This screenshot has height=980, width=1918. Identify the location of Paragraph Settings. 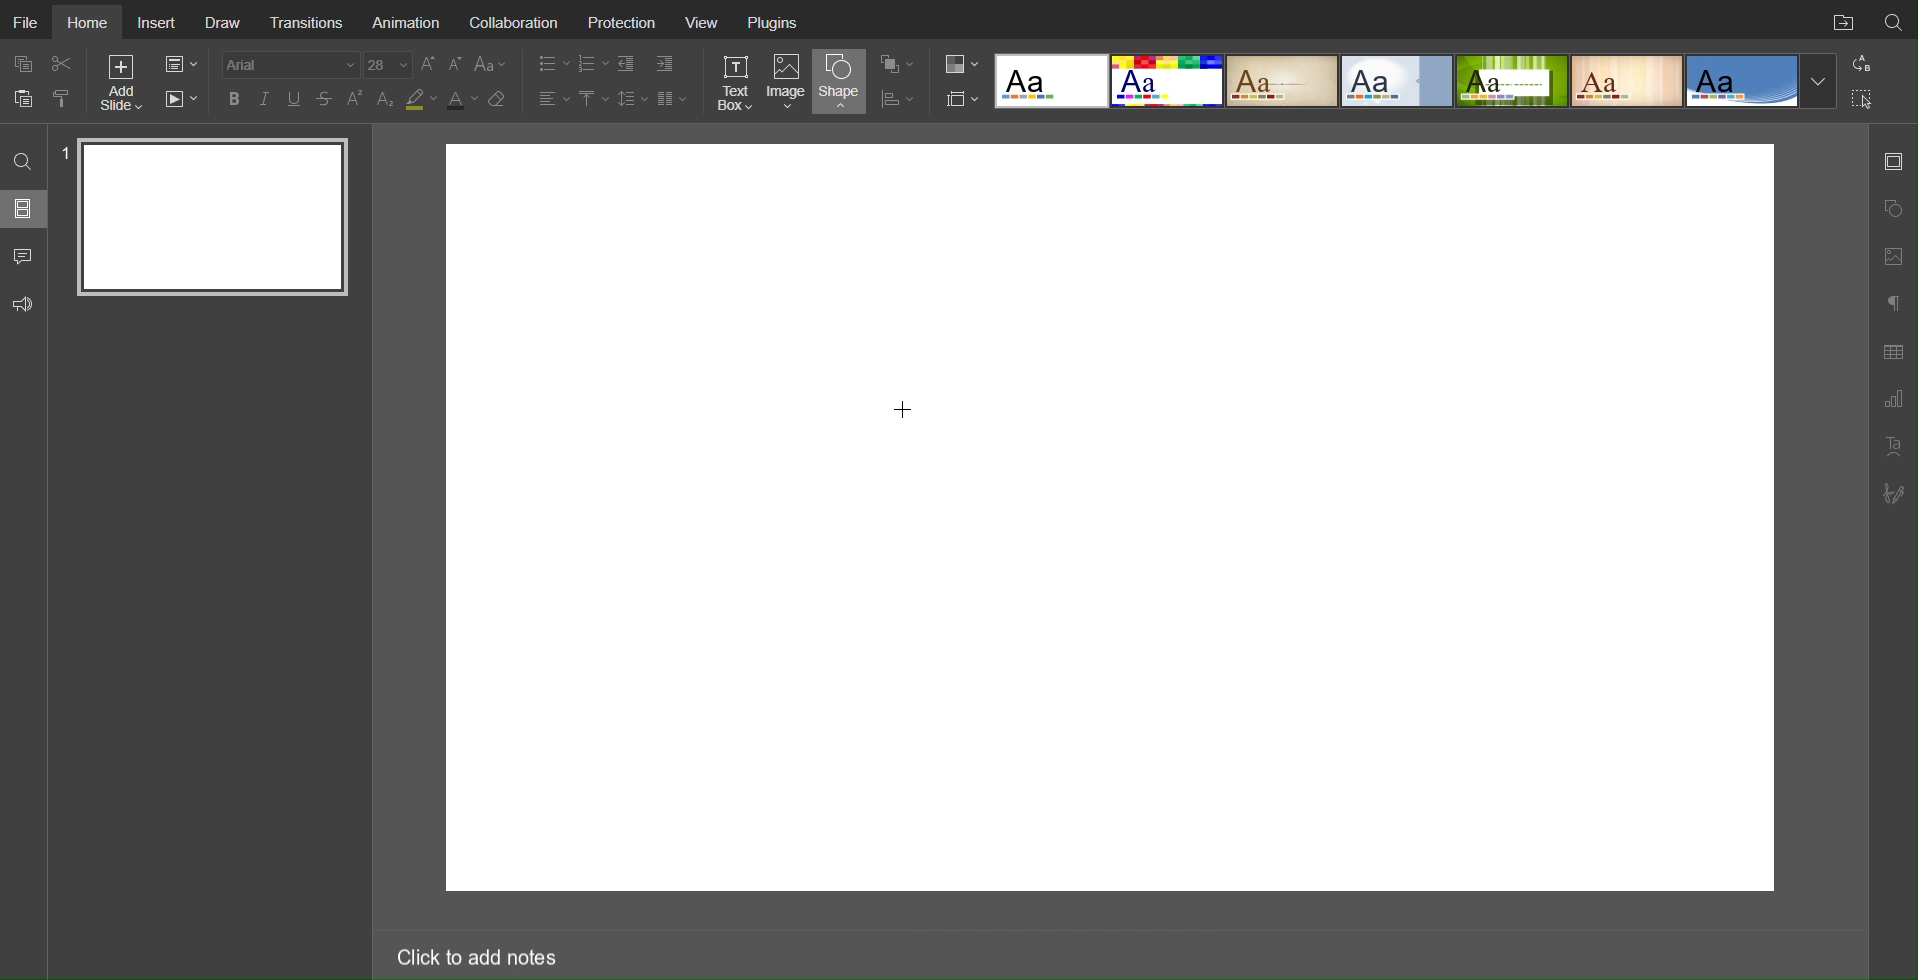
(1892, 300).